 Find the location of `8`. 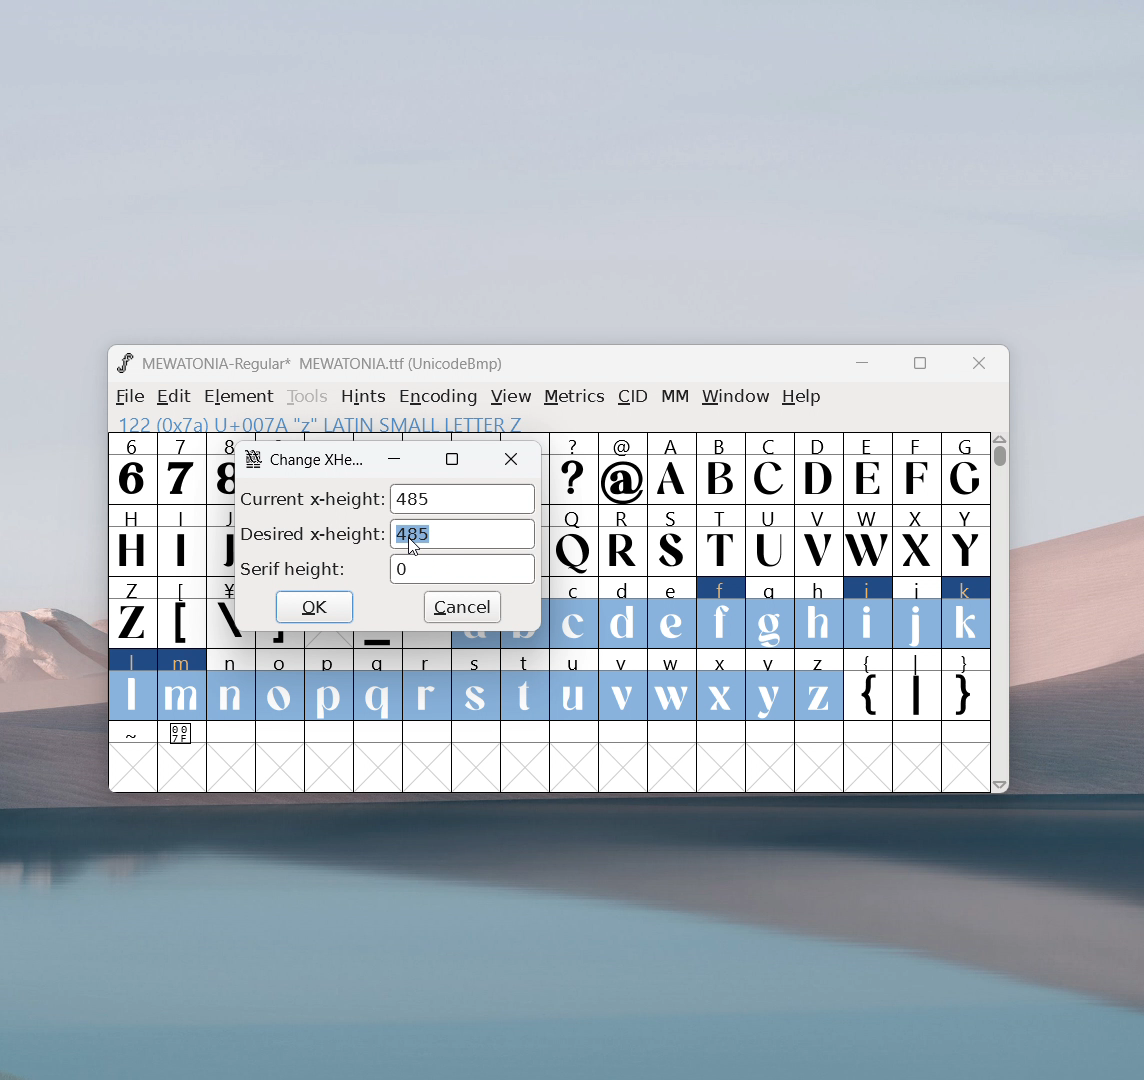

8 is located at coordinates (220, 468).